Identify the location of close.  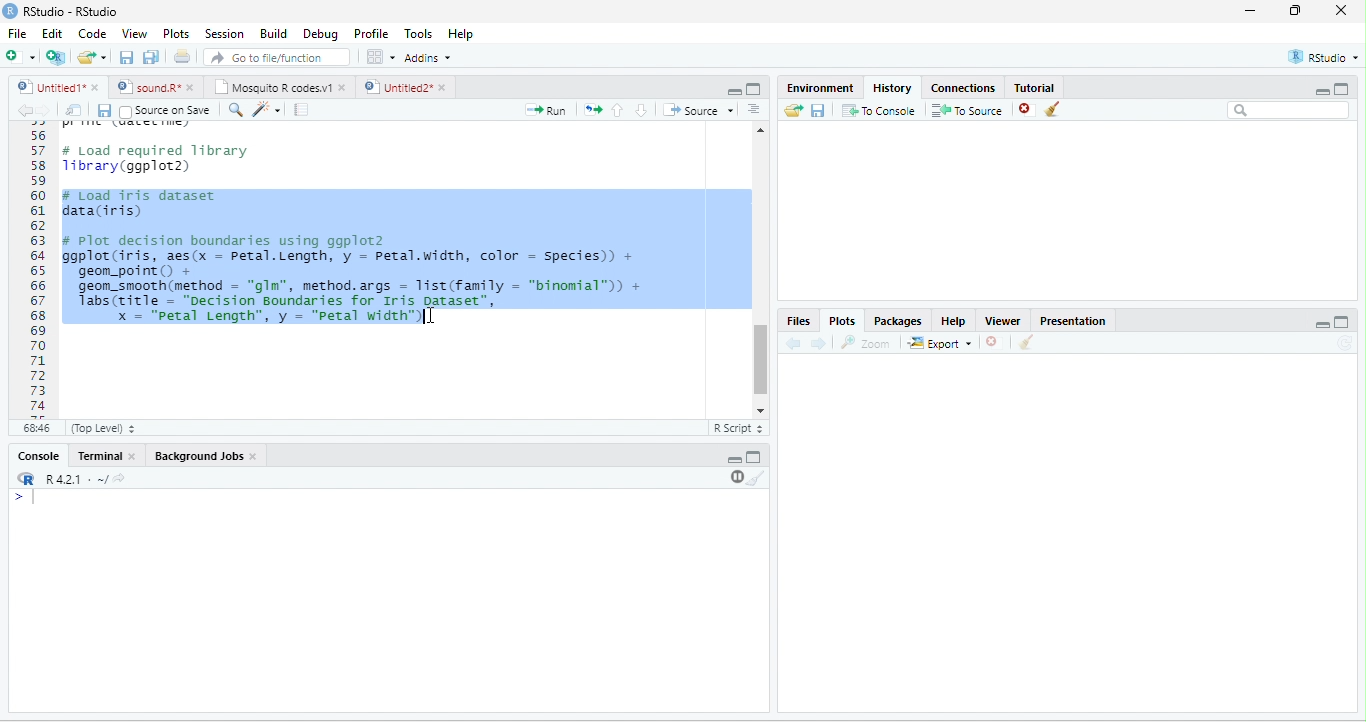
(344, 88).